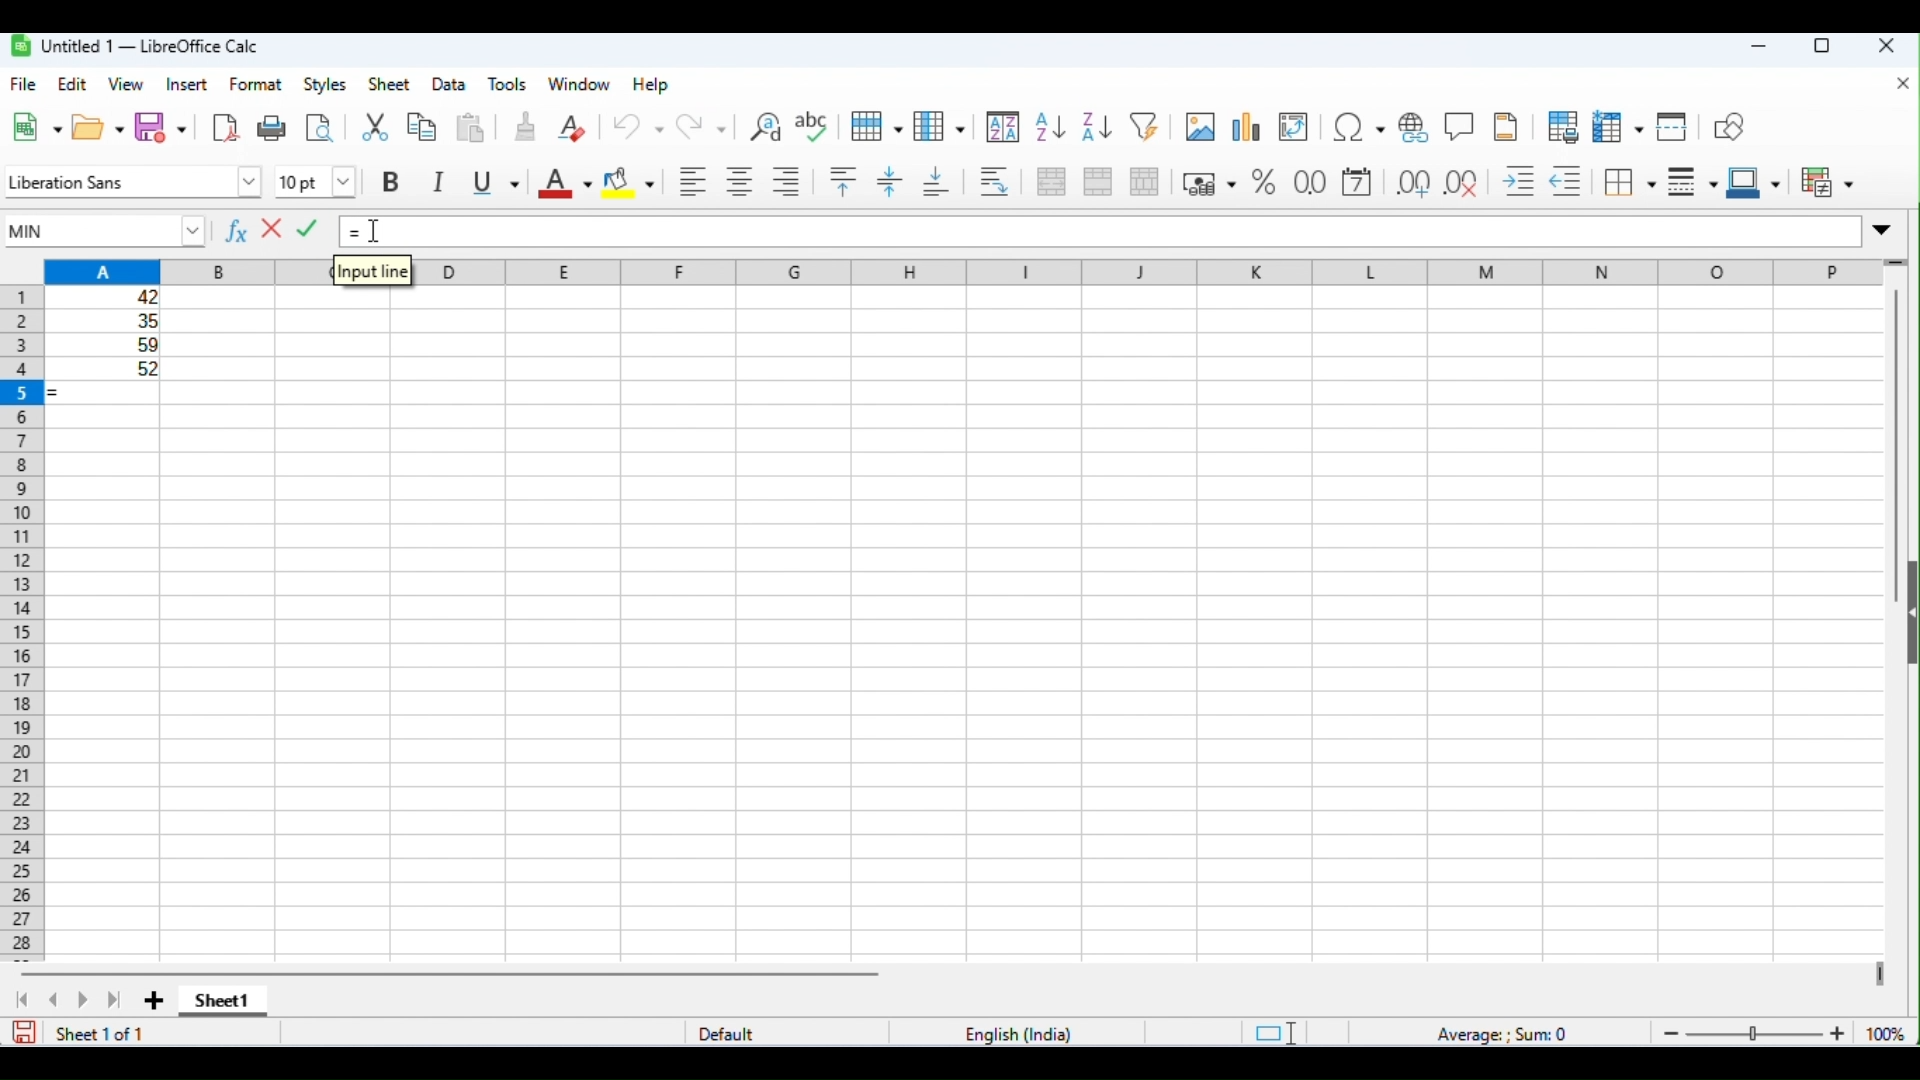 The height and width of the screenshot is (1080, 1920). What do you see at coordinates (270, 128) in the screenshot?
I see `print` at bounding box center [270, 128].